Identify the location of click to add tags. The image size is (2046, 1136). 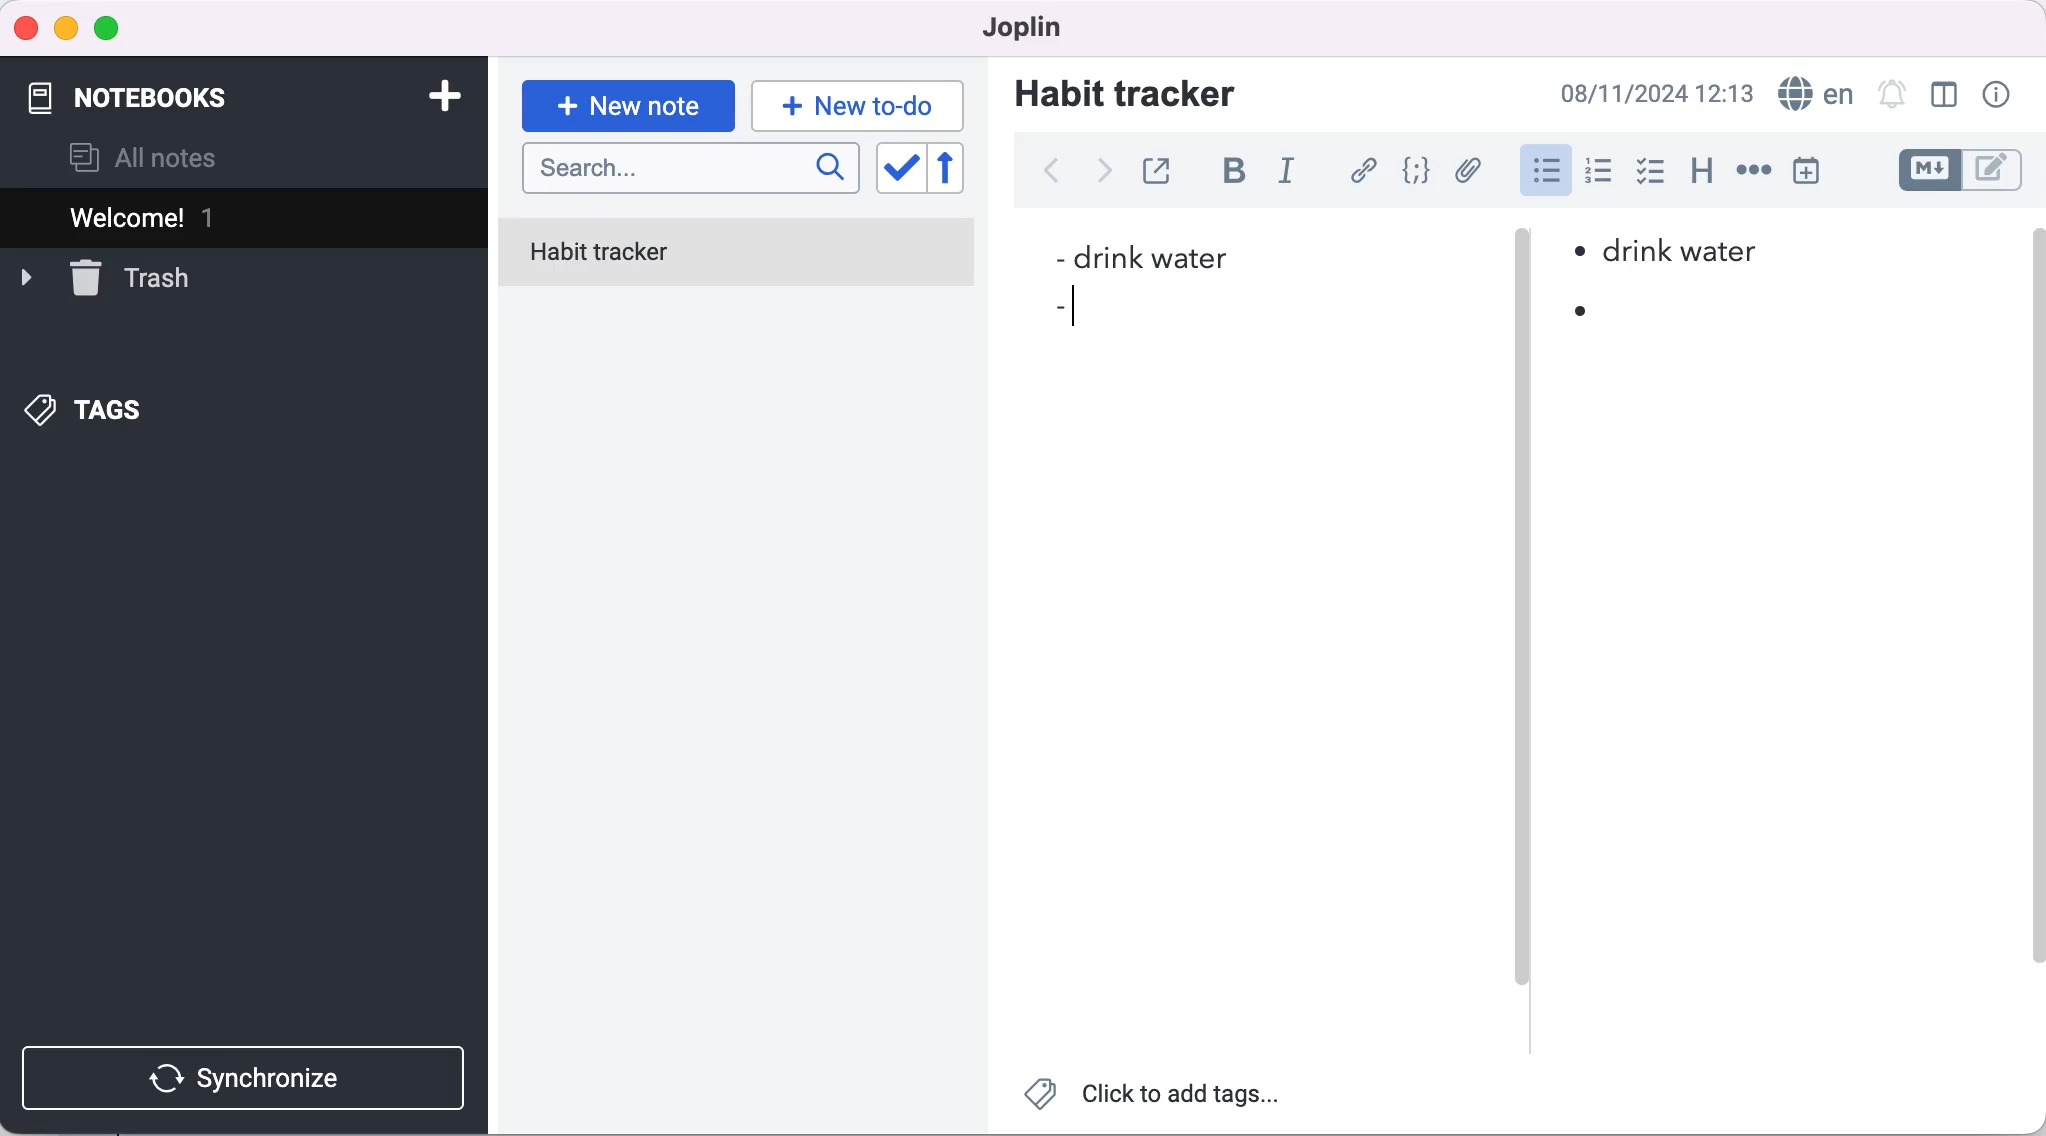
(1155, 1099).